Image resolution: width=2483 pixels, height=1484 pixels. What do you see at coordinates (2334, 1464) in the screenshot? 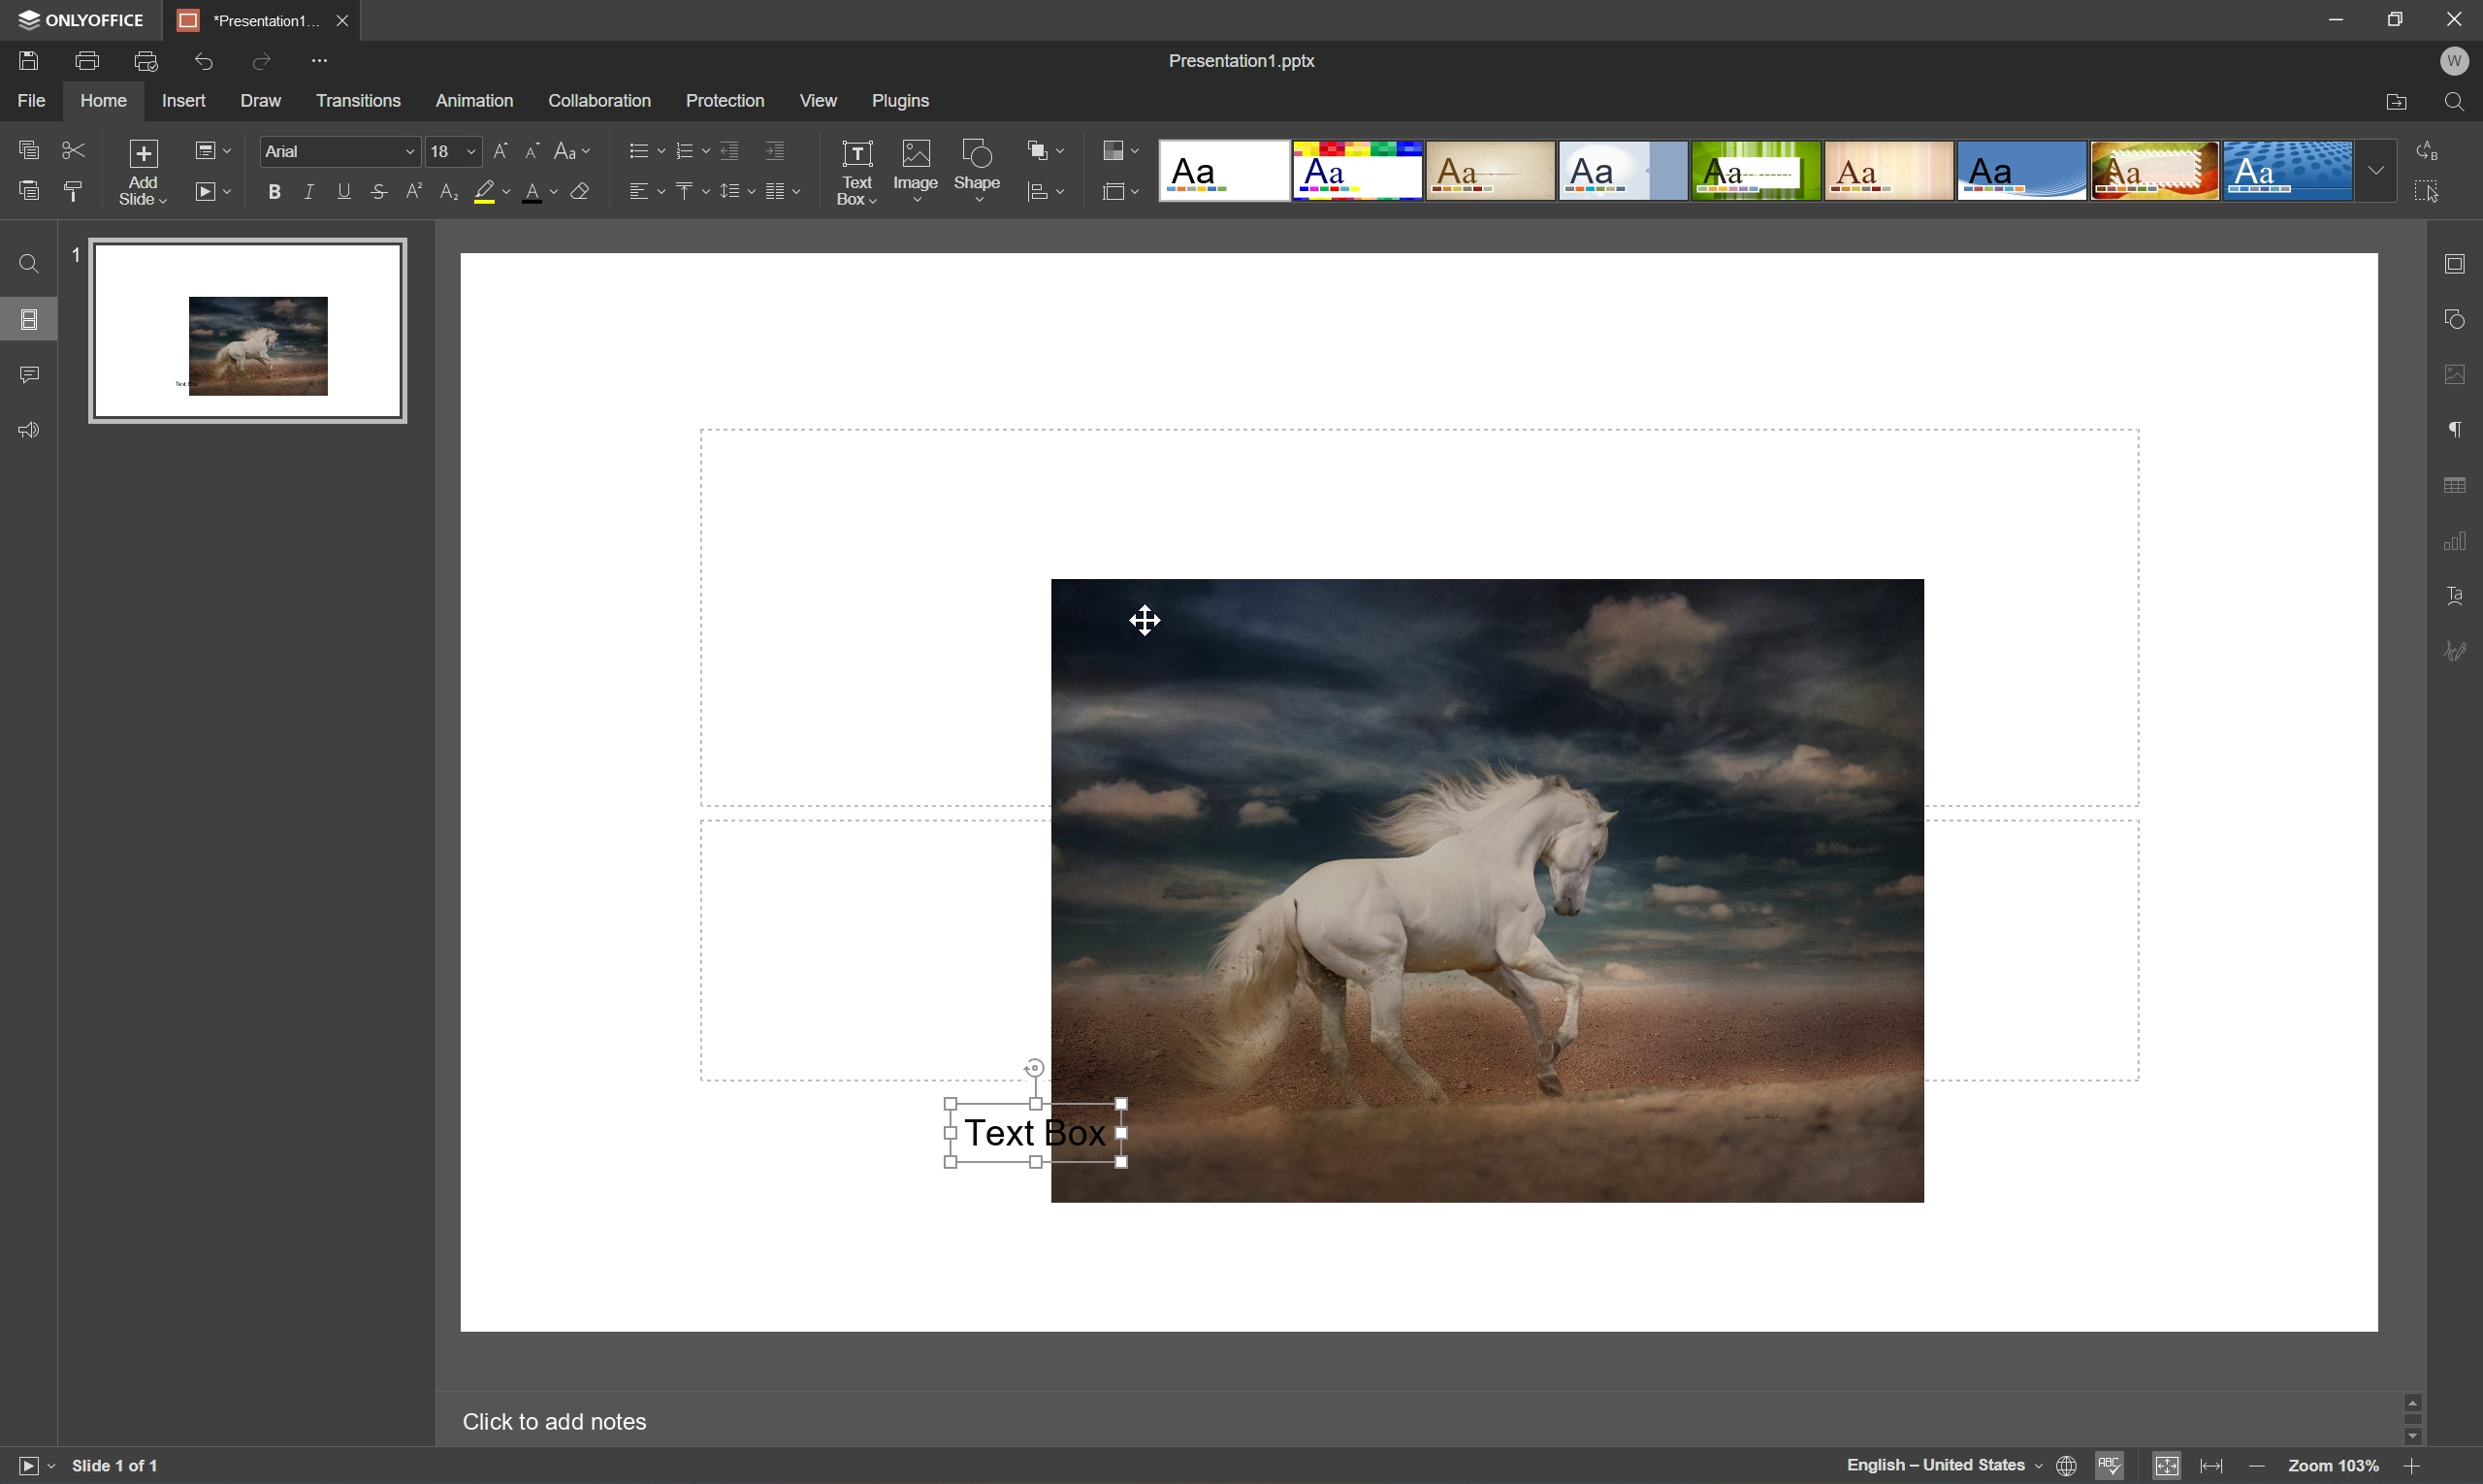
I see `Zoom 103%` at bounding box center [2334, 1464].